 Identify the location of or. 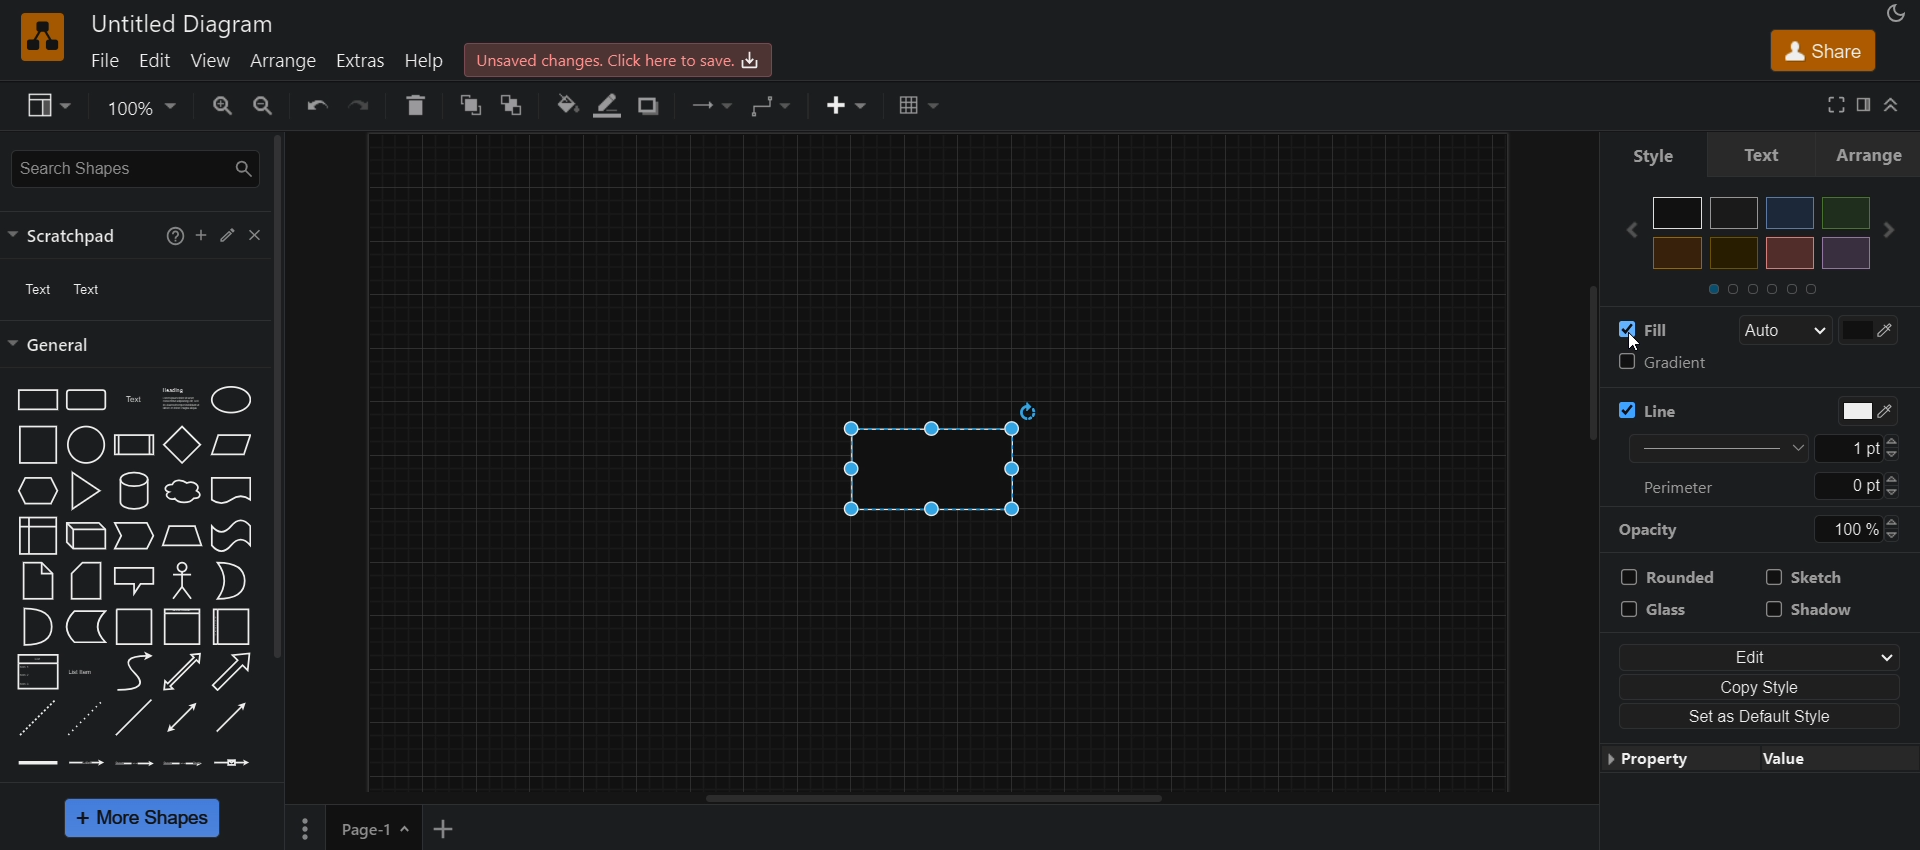
(230, 583).